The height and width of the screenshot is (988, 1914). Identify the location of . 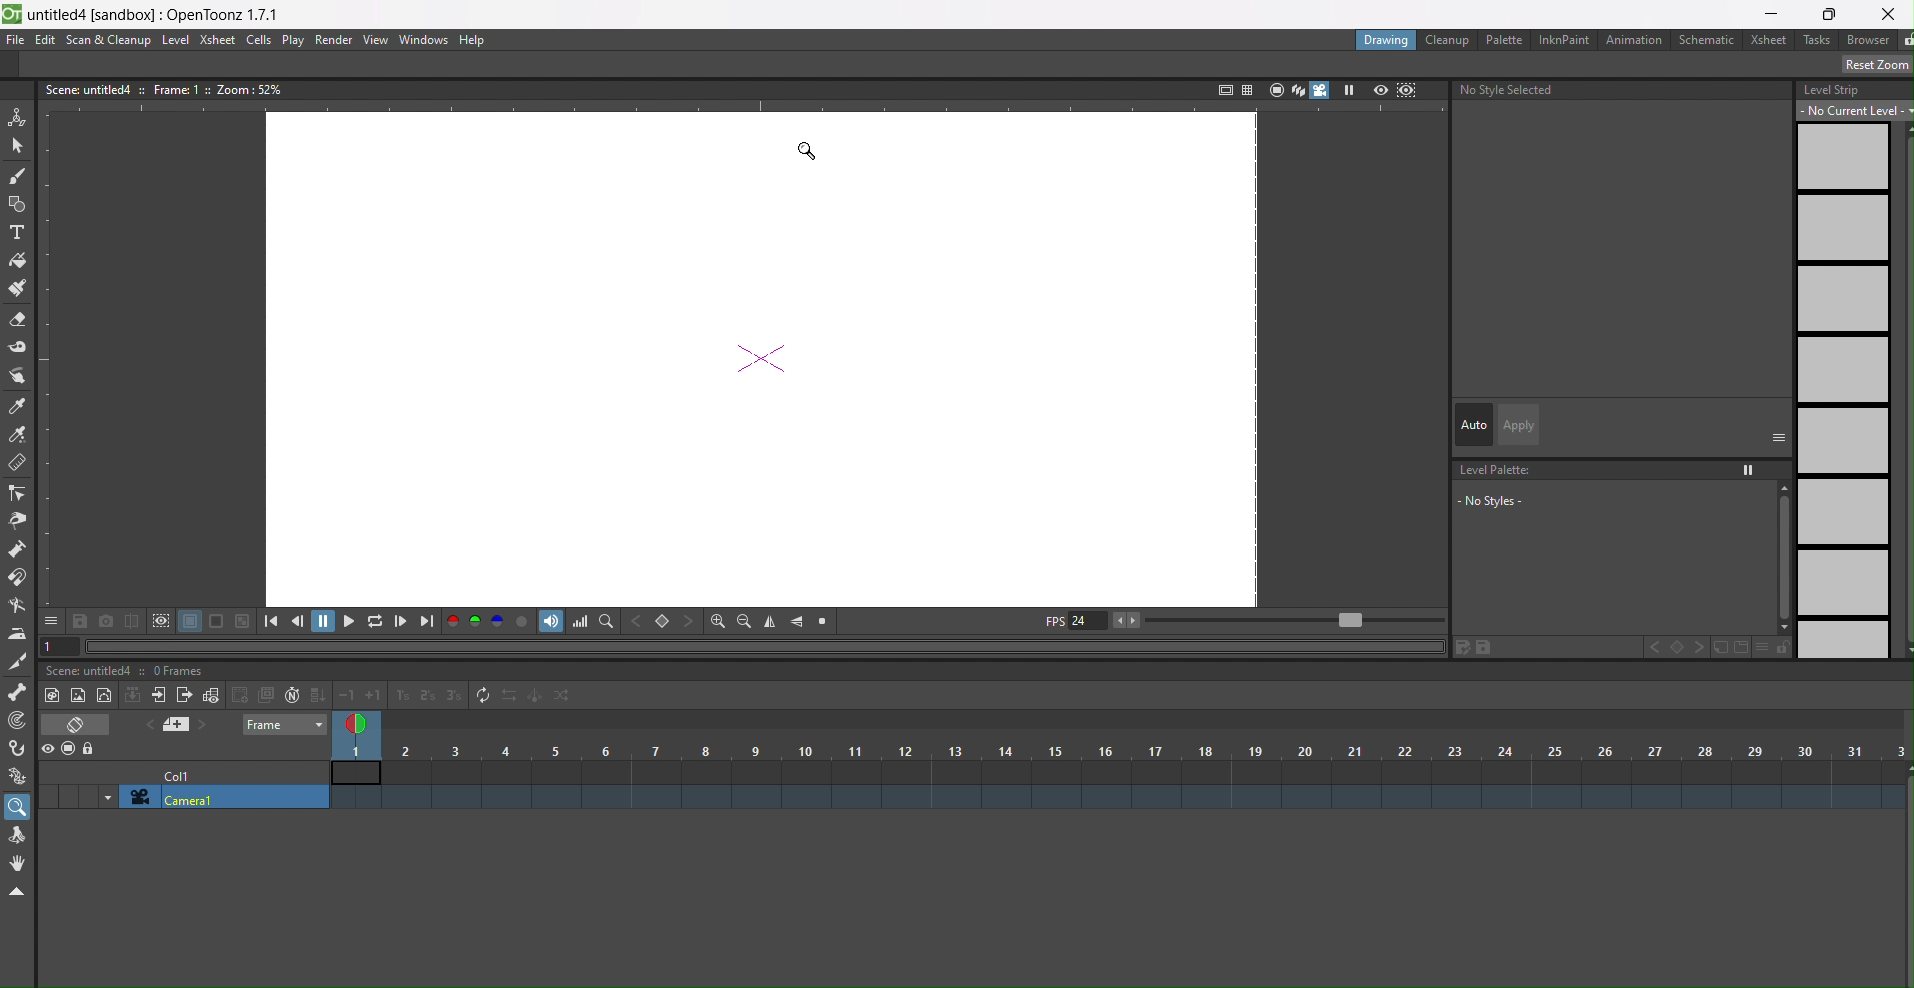
(536, 697).